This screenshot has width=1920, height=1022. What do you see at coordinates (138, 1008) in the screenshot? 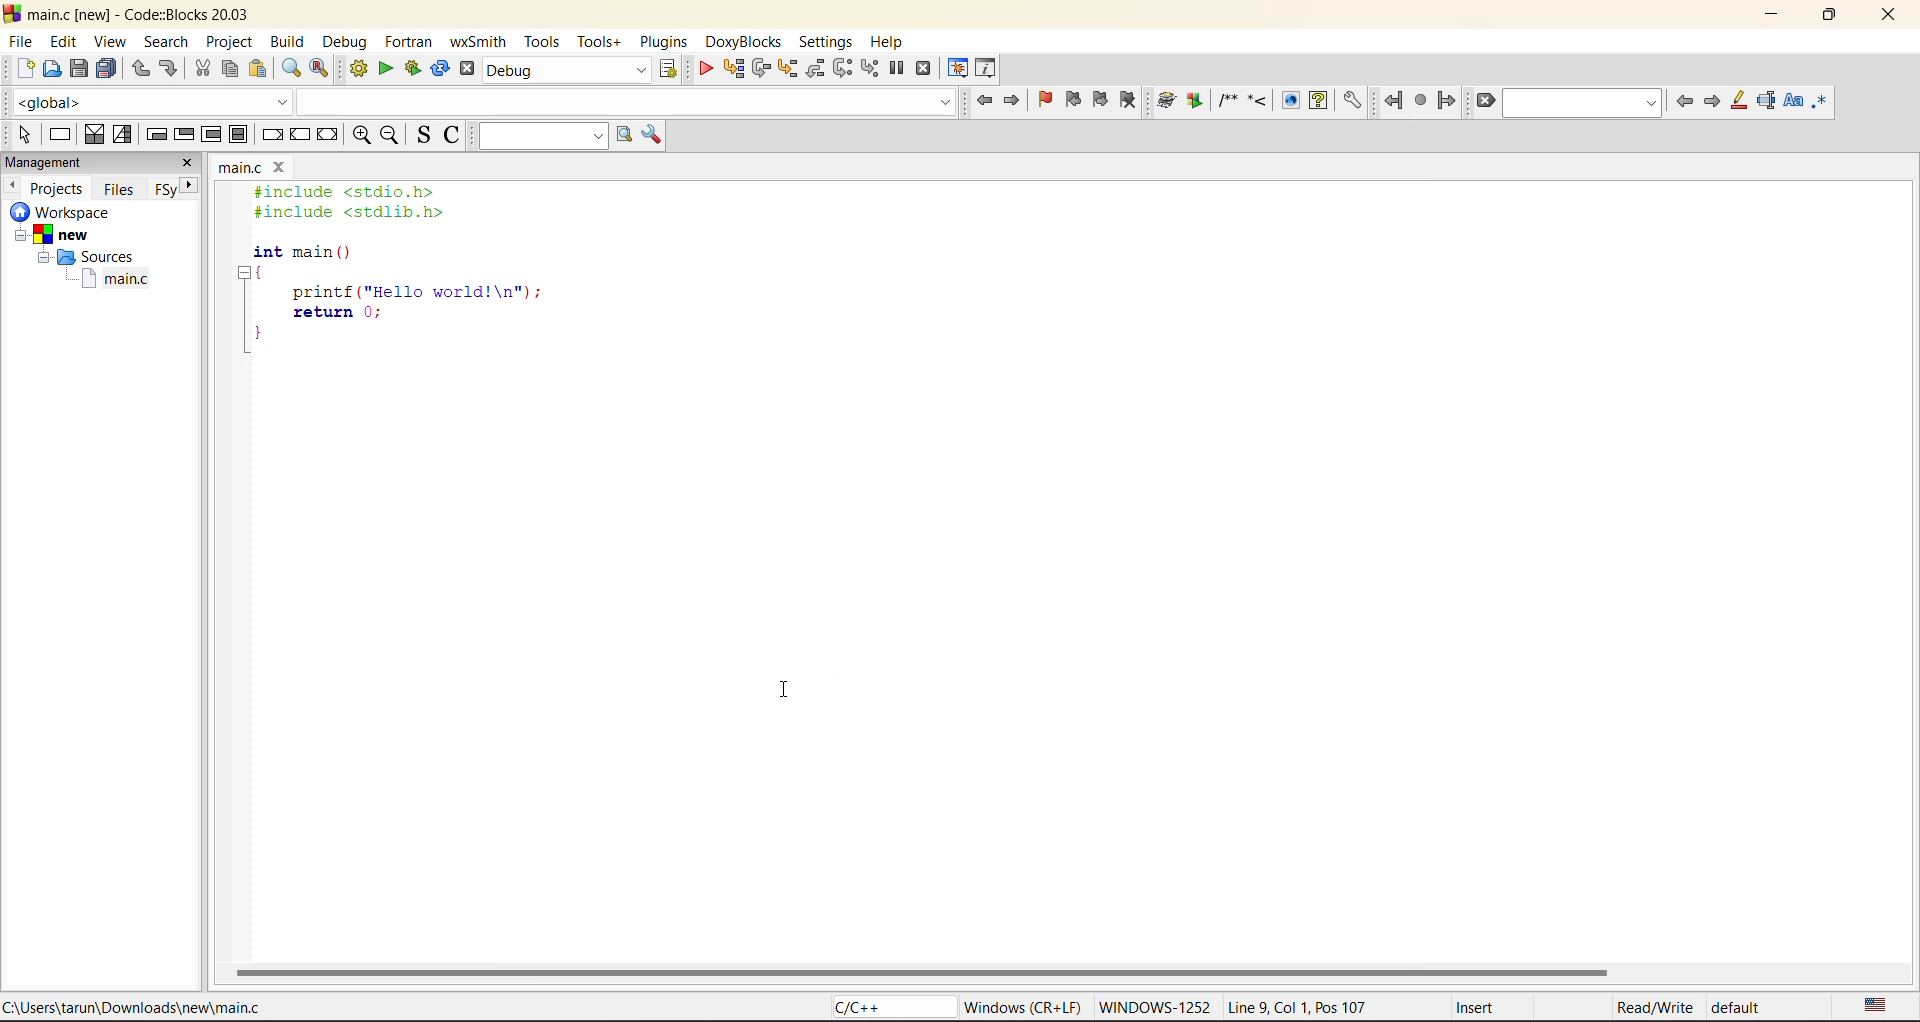
I see `C:\Users\tarun\Downloads\new\main.c` at bounding box center [138, 1008].